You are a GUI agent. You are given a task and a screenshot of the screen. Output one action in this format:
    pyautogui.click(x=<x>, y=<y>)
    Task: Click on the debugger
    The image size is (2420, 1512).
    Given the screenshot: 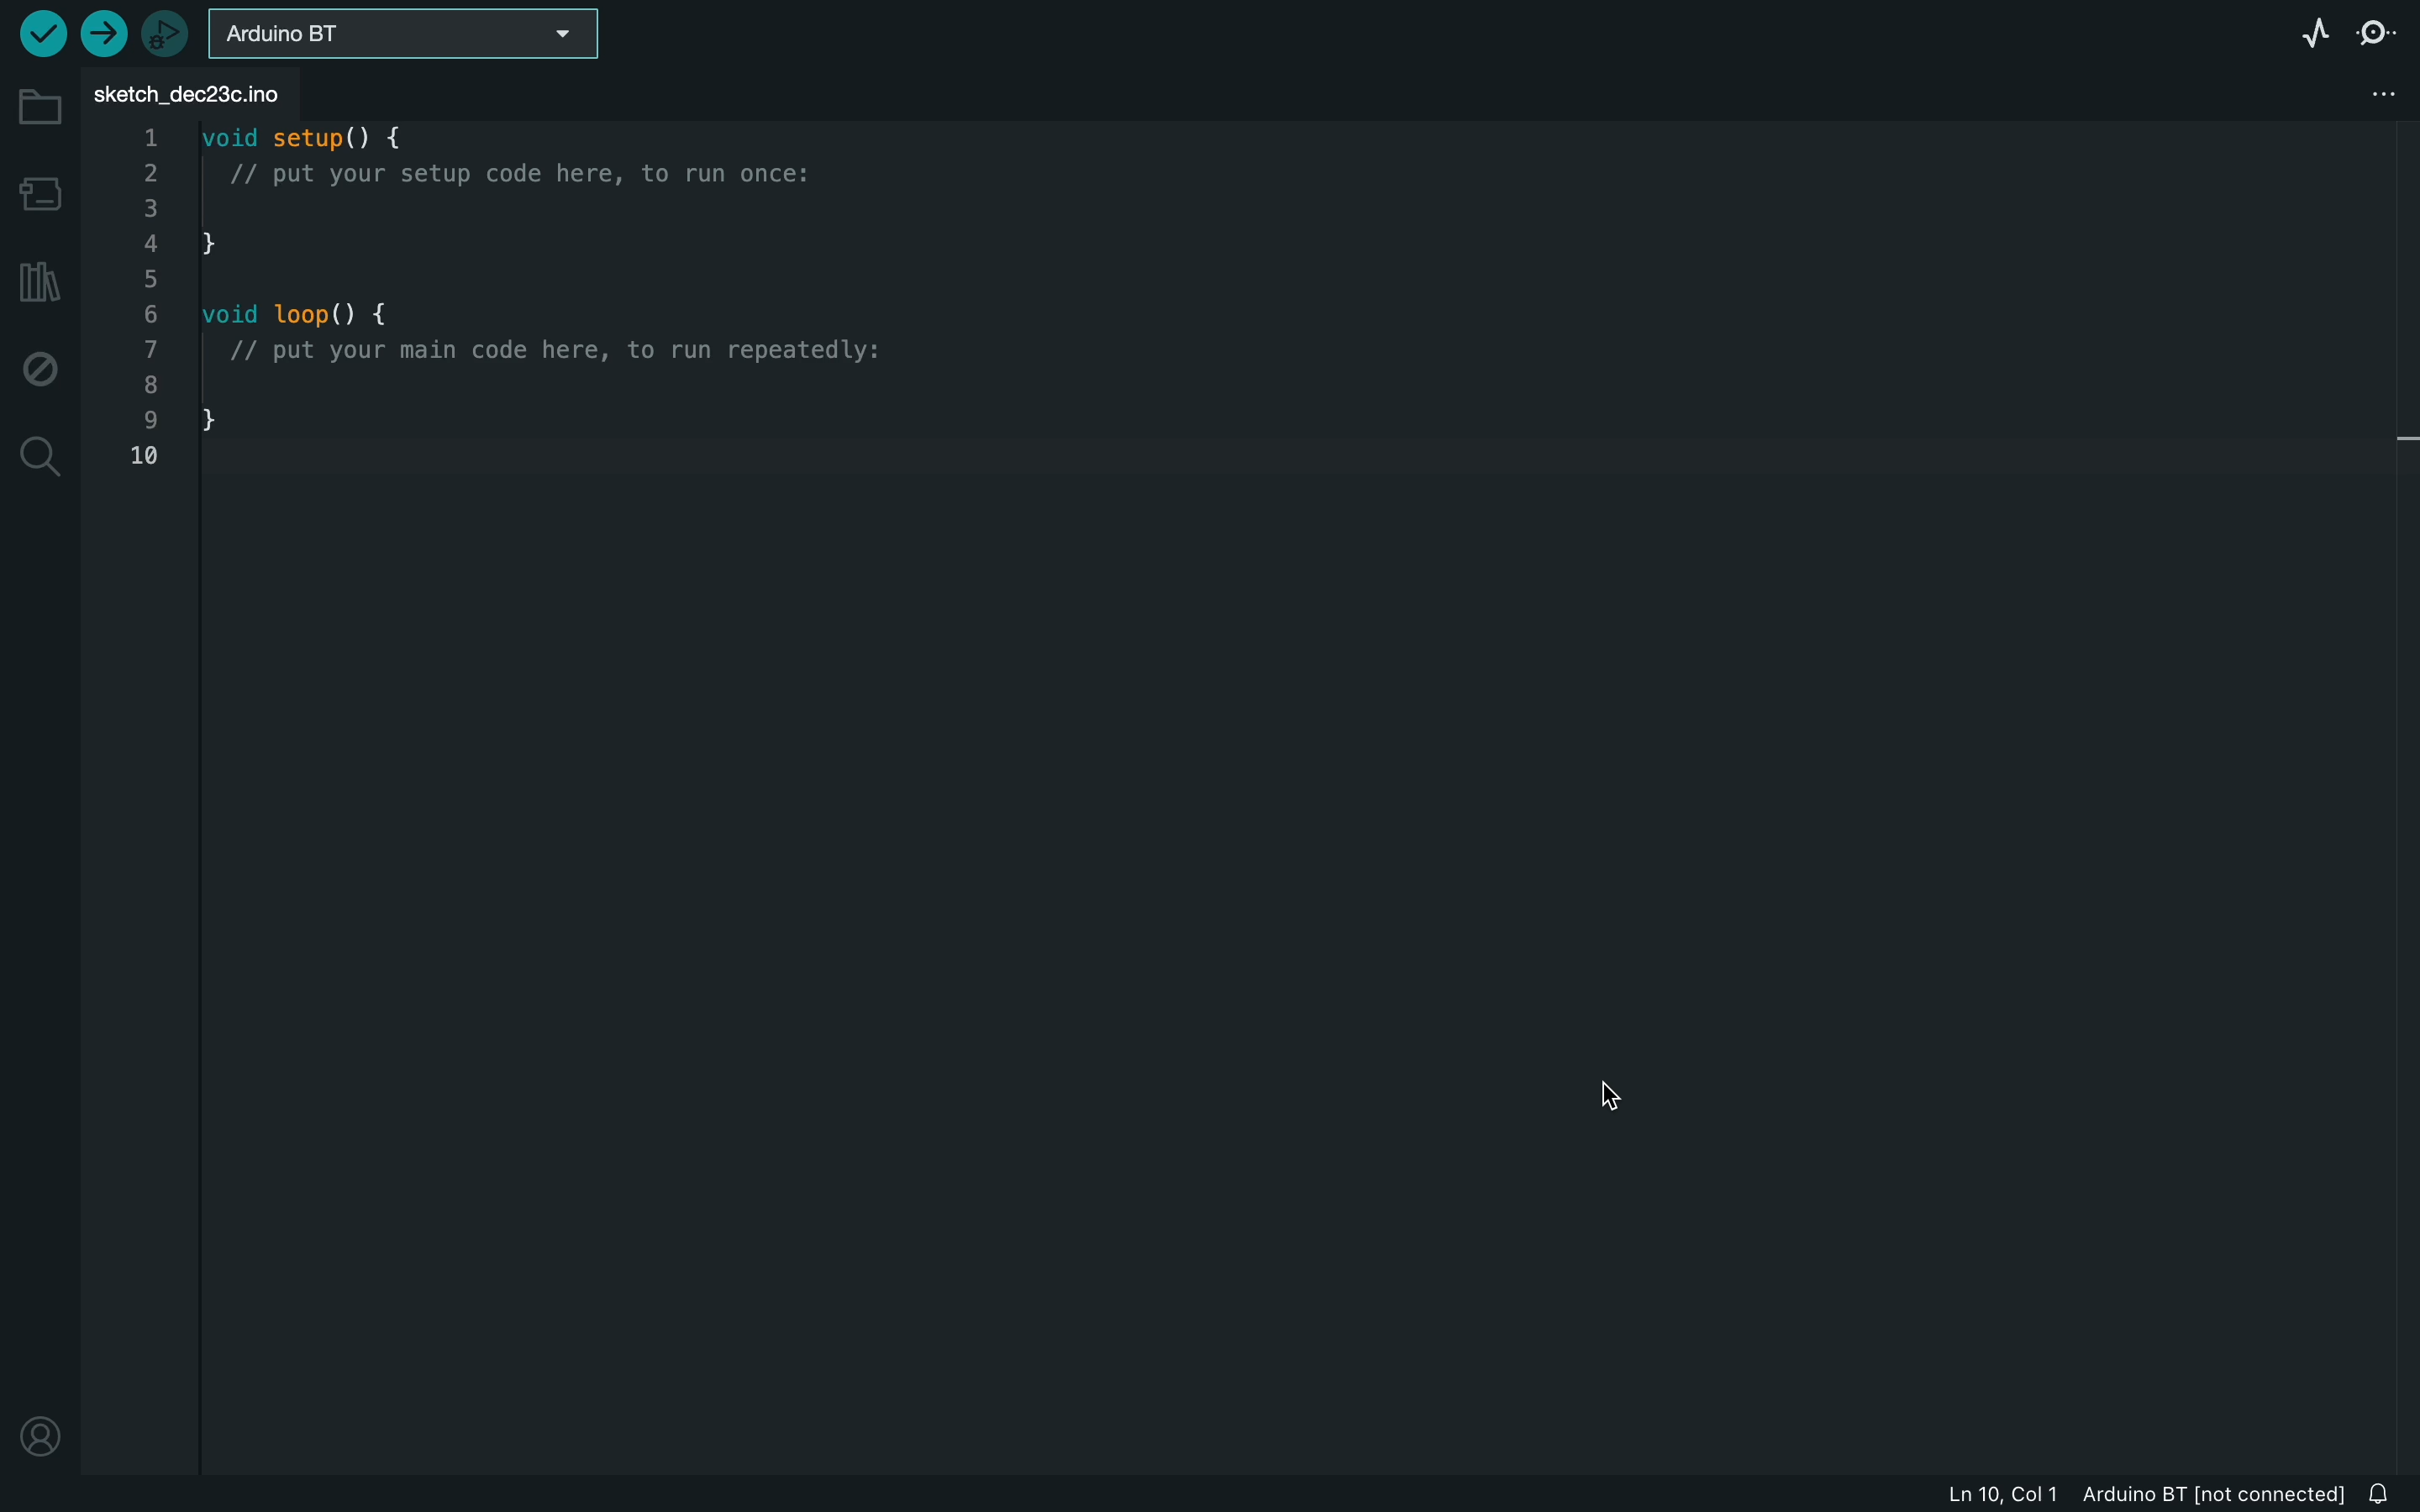 What is the action you would take?
    pyautogui.click(x=165, y=33)
    